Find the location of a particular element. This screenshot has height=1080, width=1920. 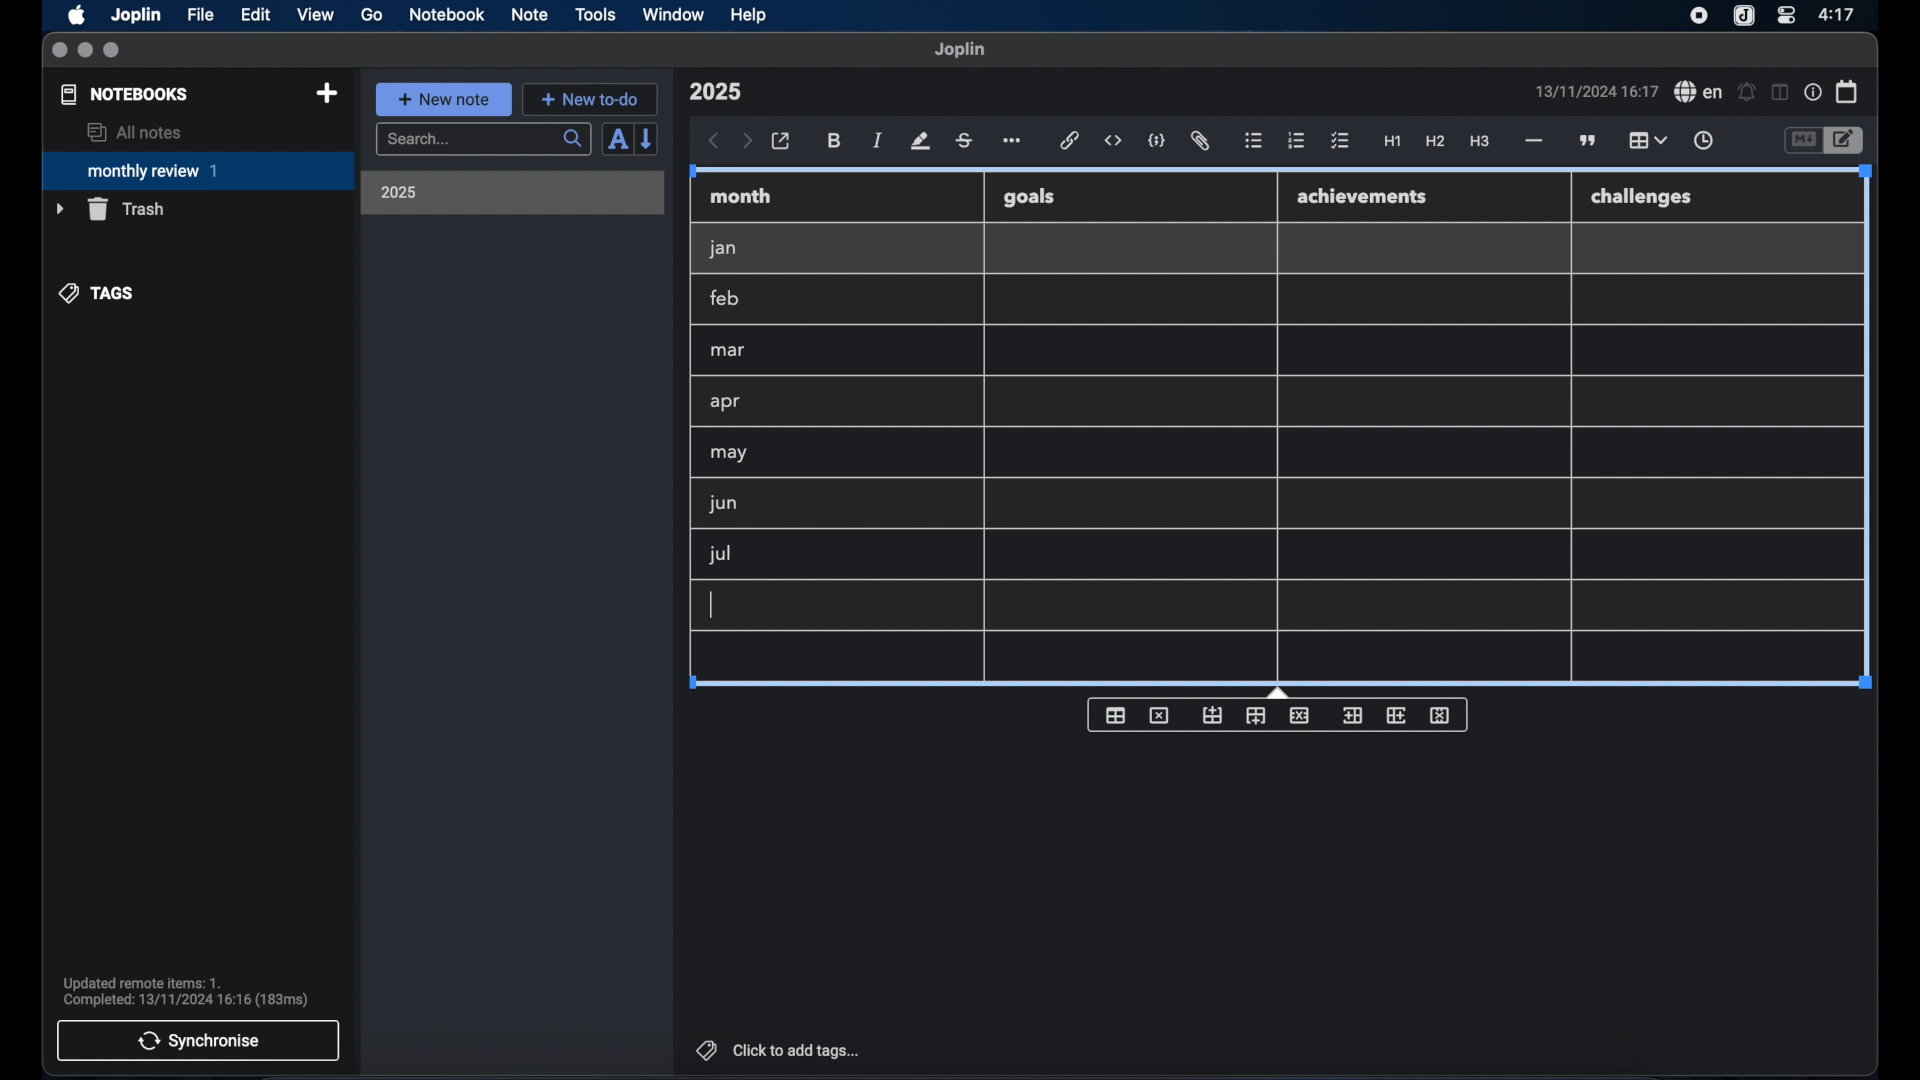

achievements is located at coordinates (1363, 197).